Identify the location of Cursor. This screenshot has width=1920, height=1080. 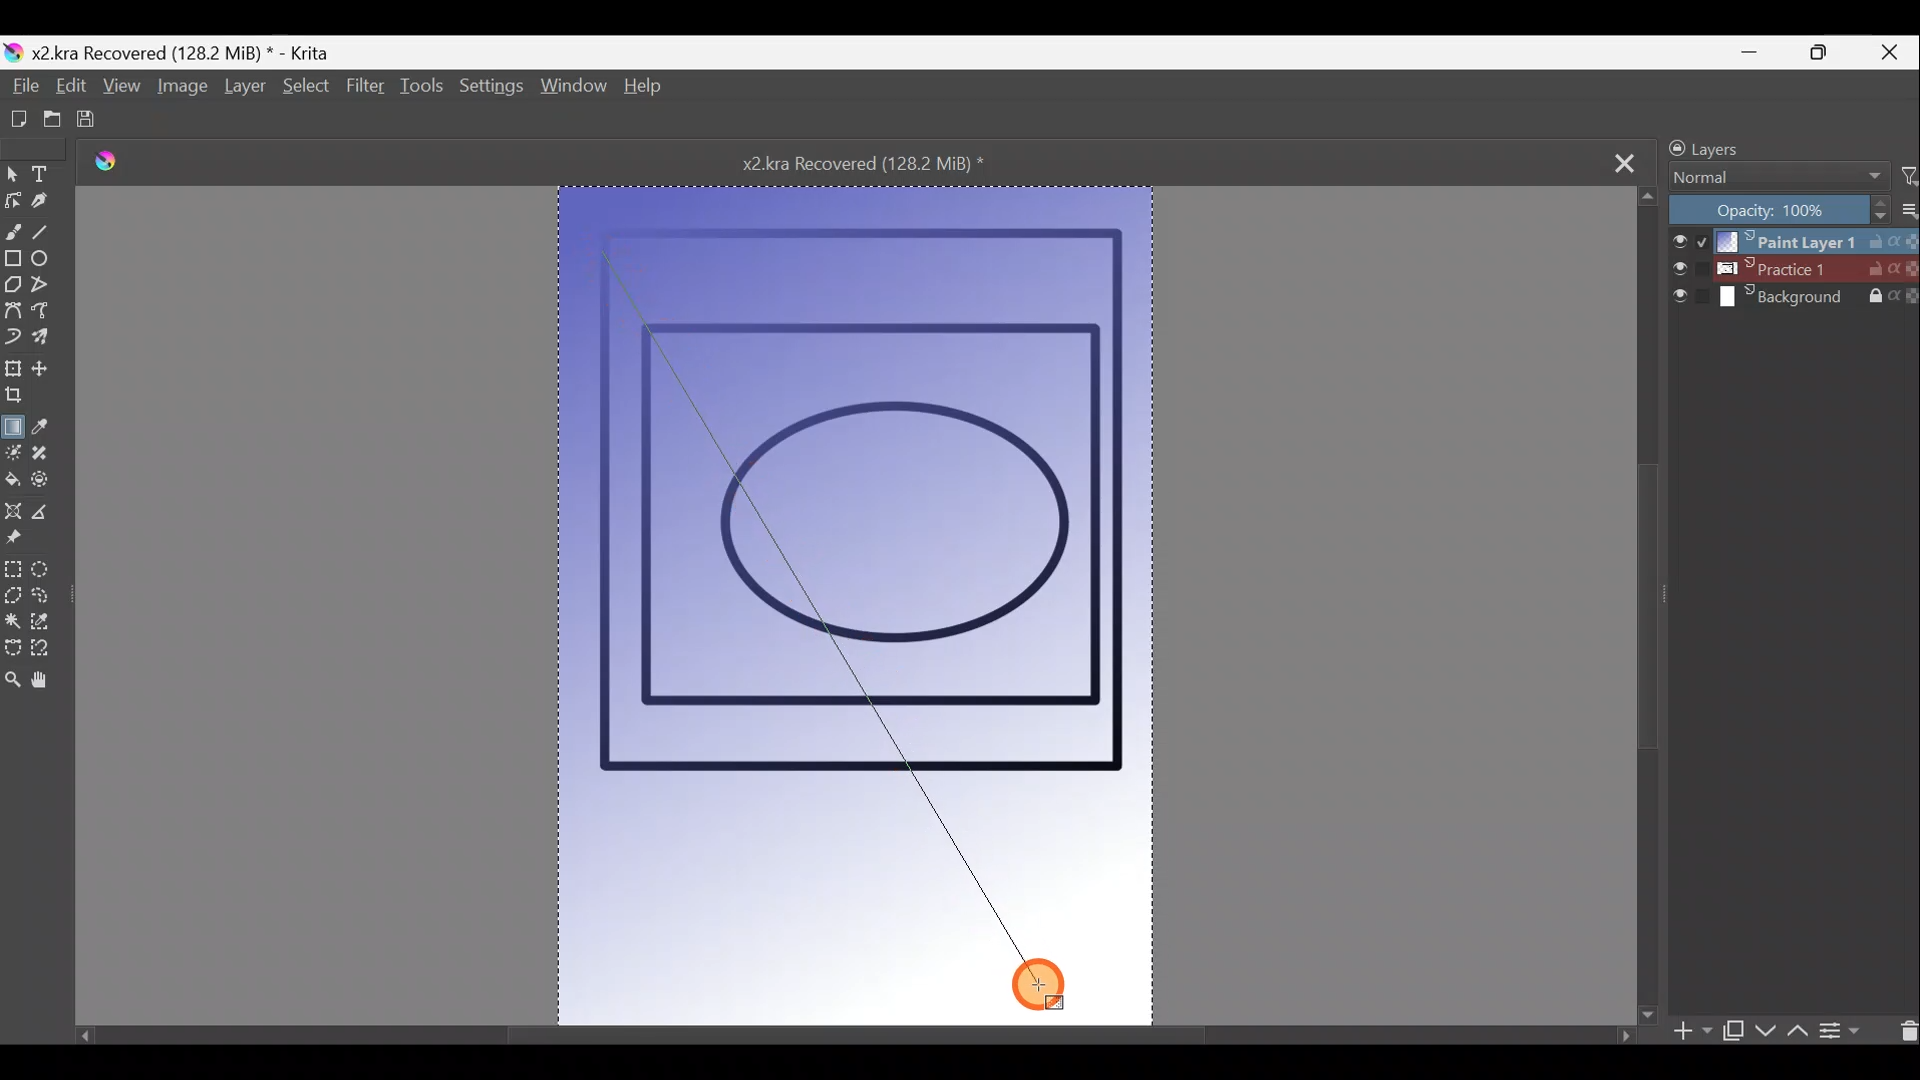
(1045, 984).